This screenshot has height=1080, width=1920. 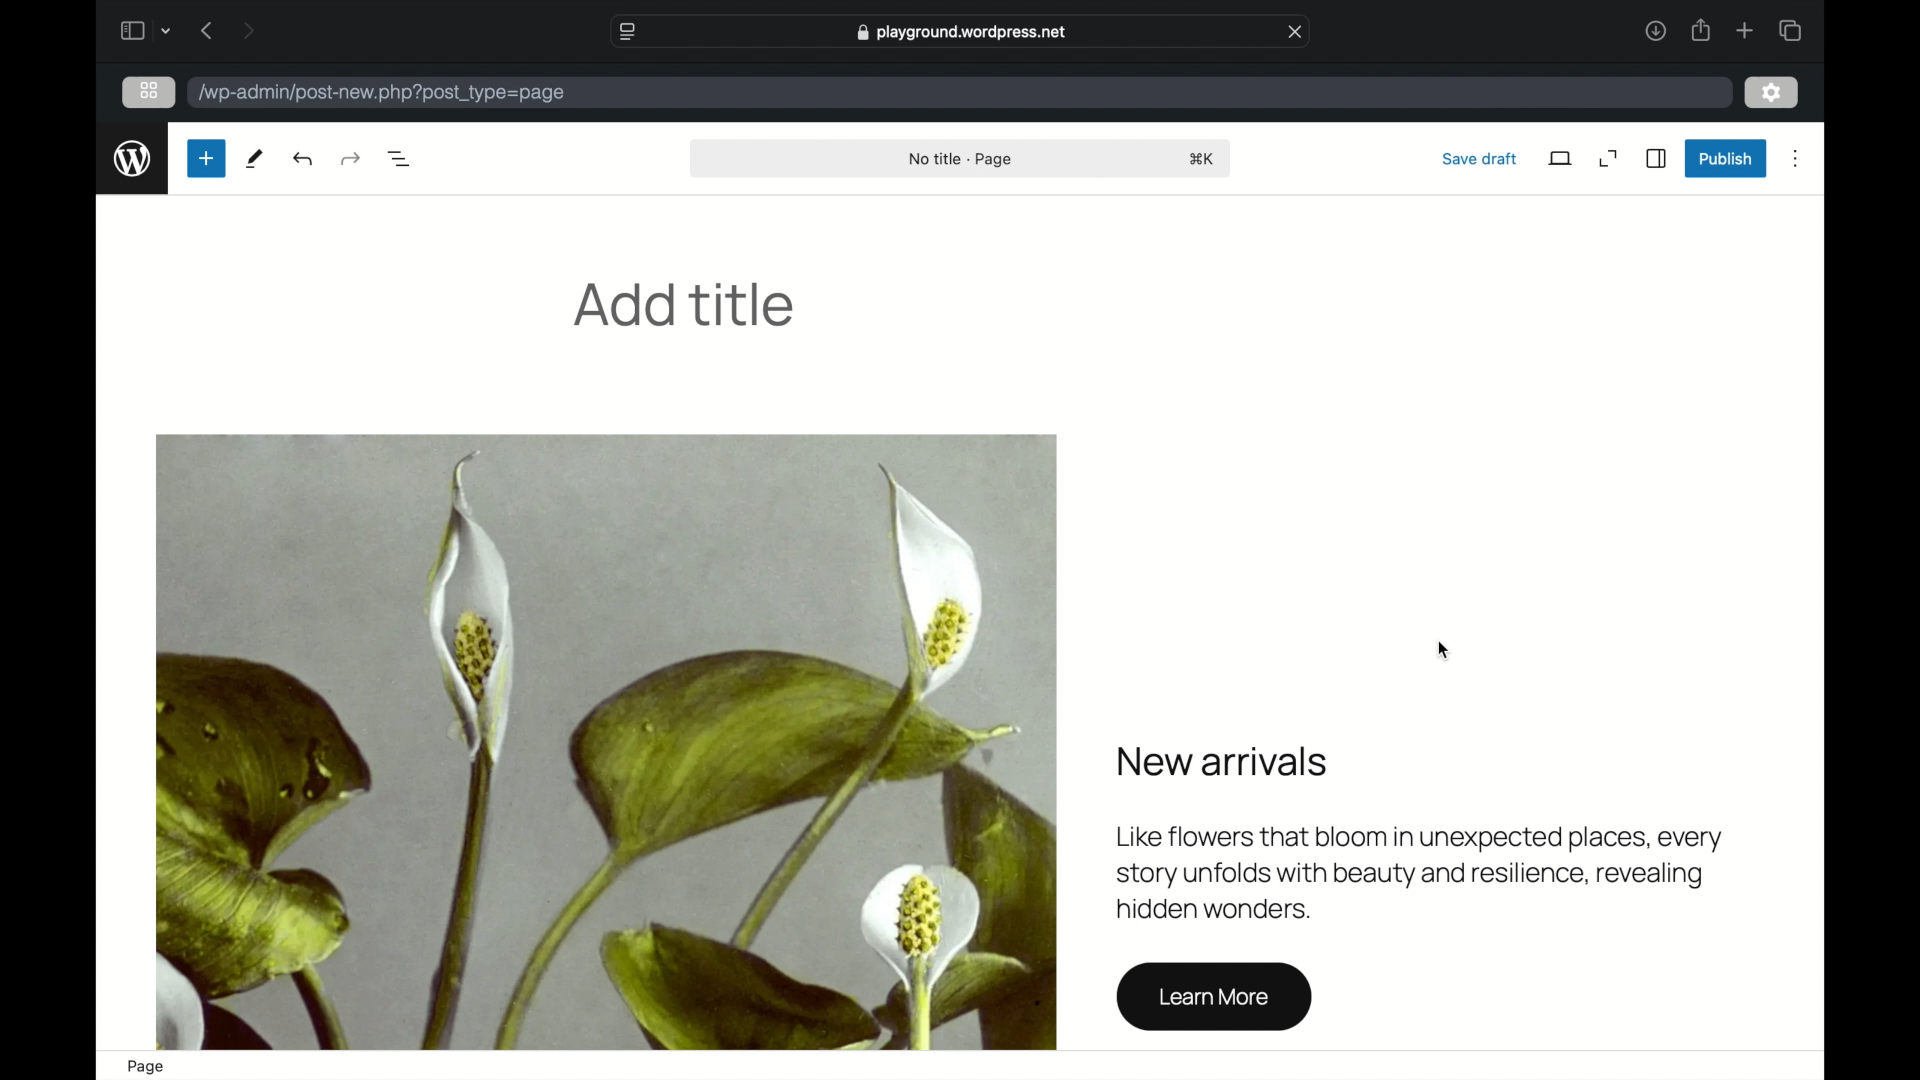 What do you see at coordinates (684, 304) in the screenshot?
I see `add title` at bounding box center [684, 304].